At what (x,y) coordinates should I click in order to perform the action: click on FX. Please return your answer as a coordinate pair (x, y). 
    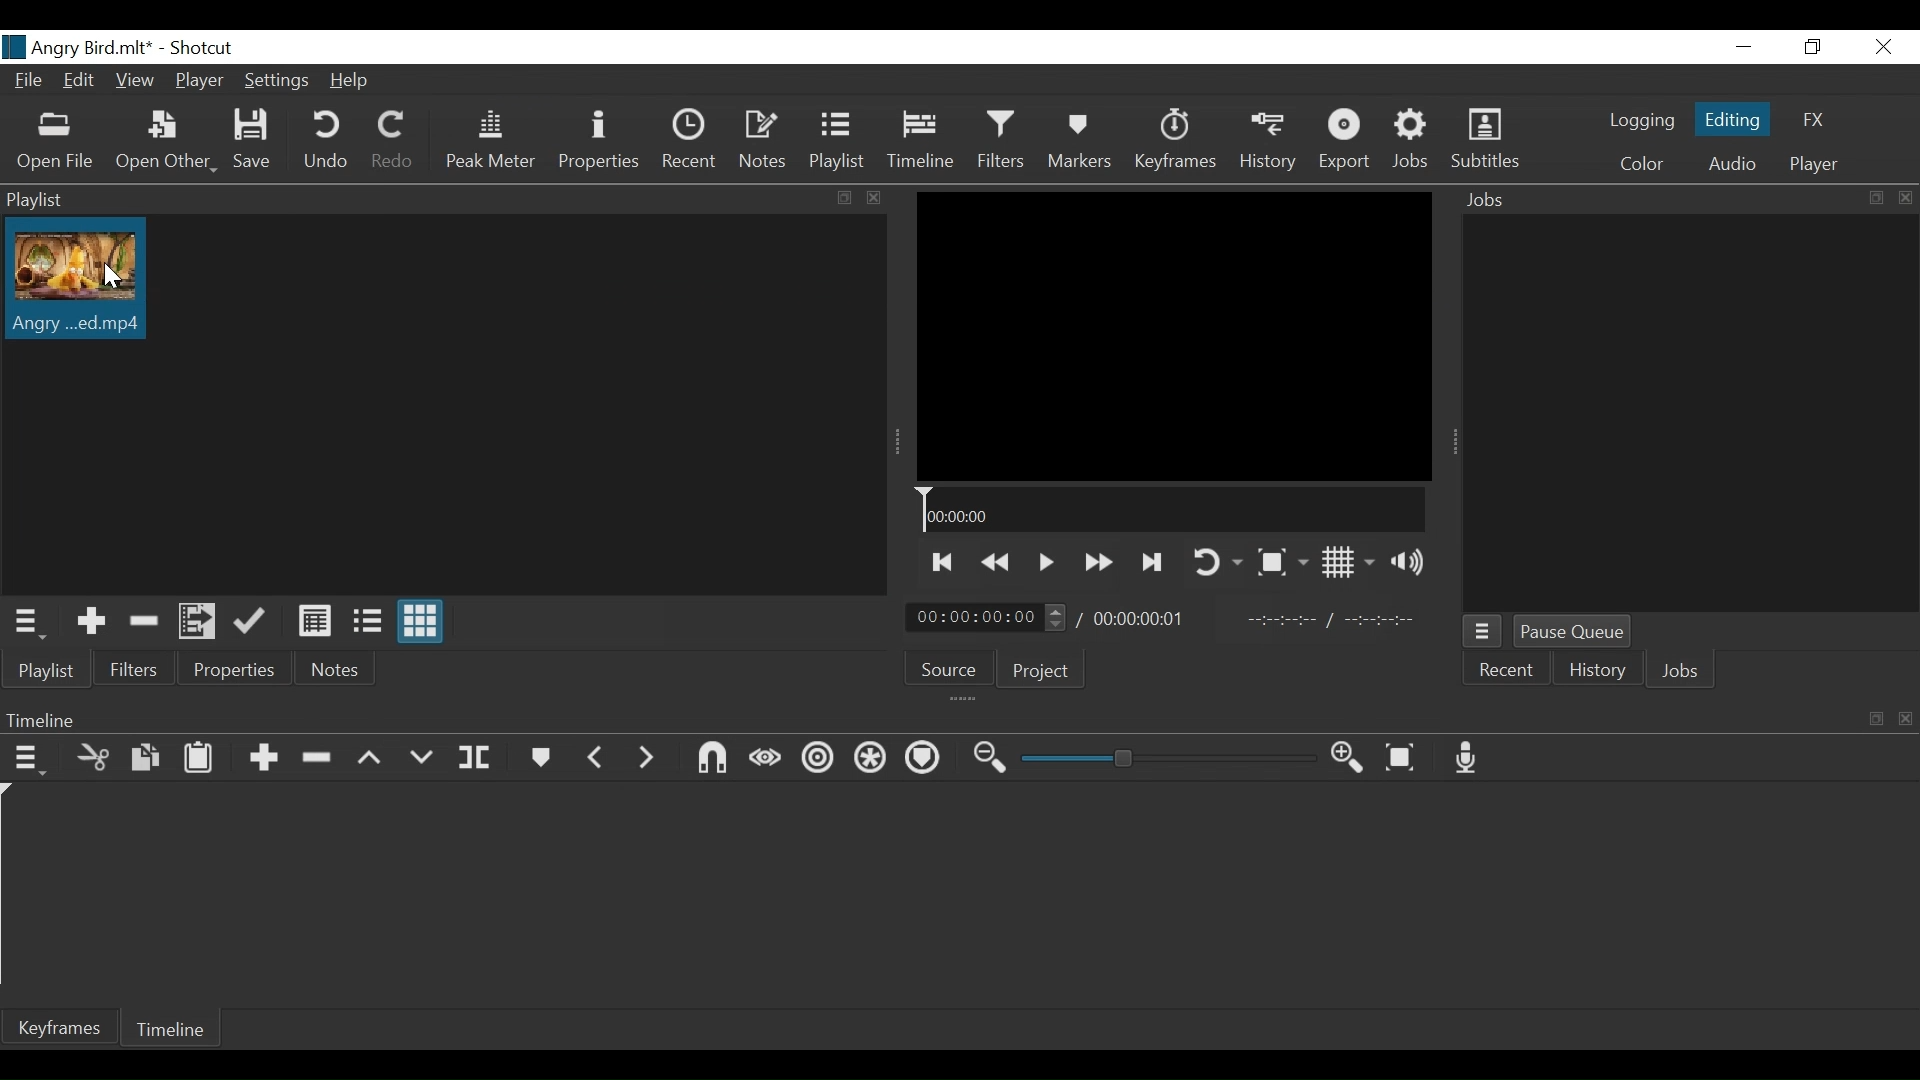
    Looking at the image, I should click on (1813, 120).